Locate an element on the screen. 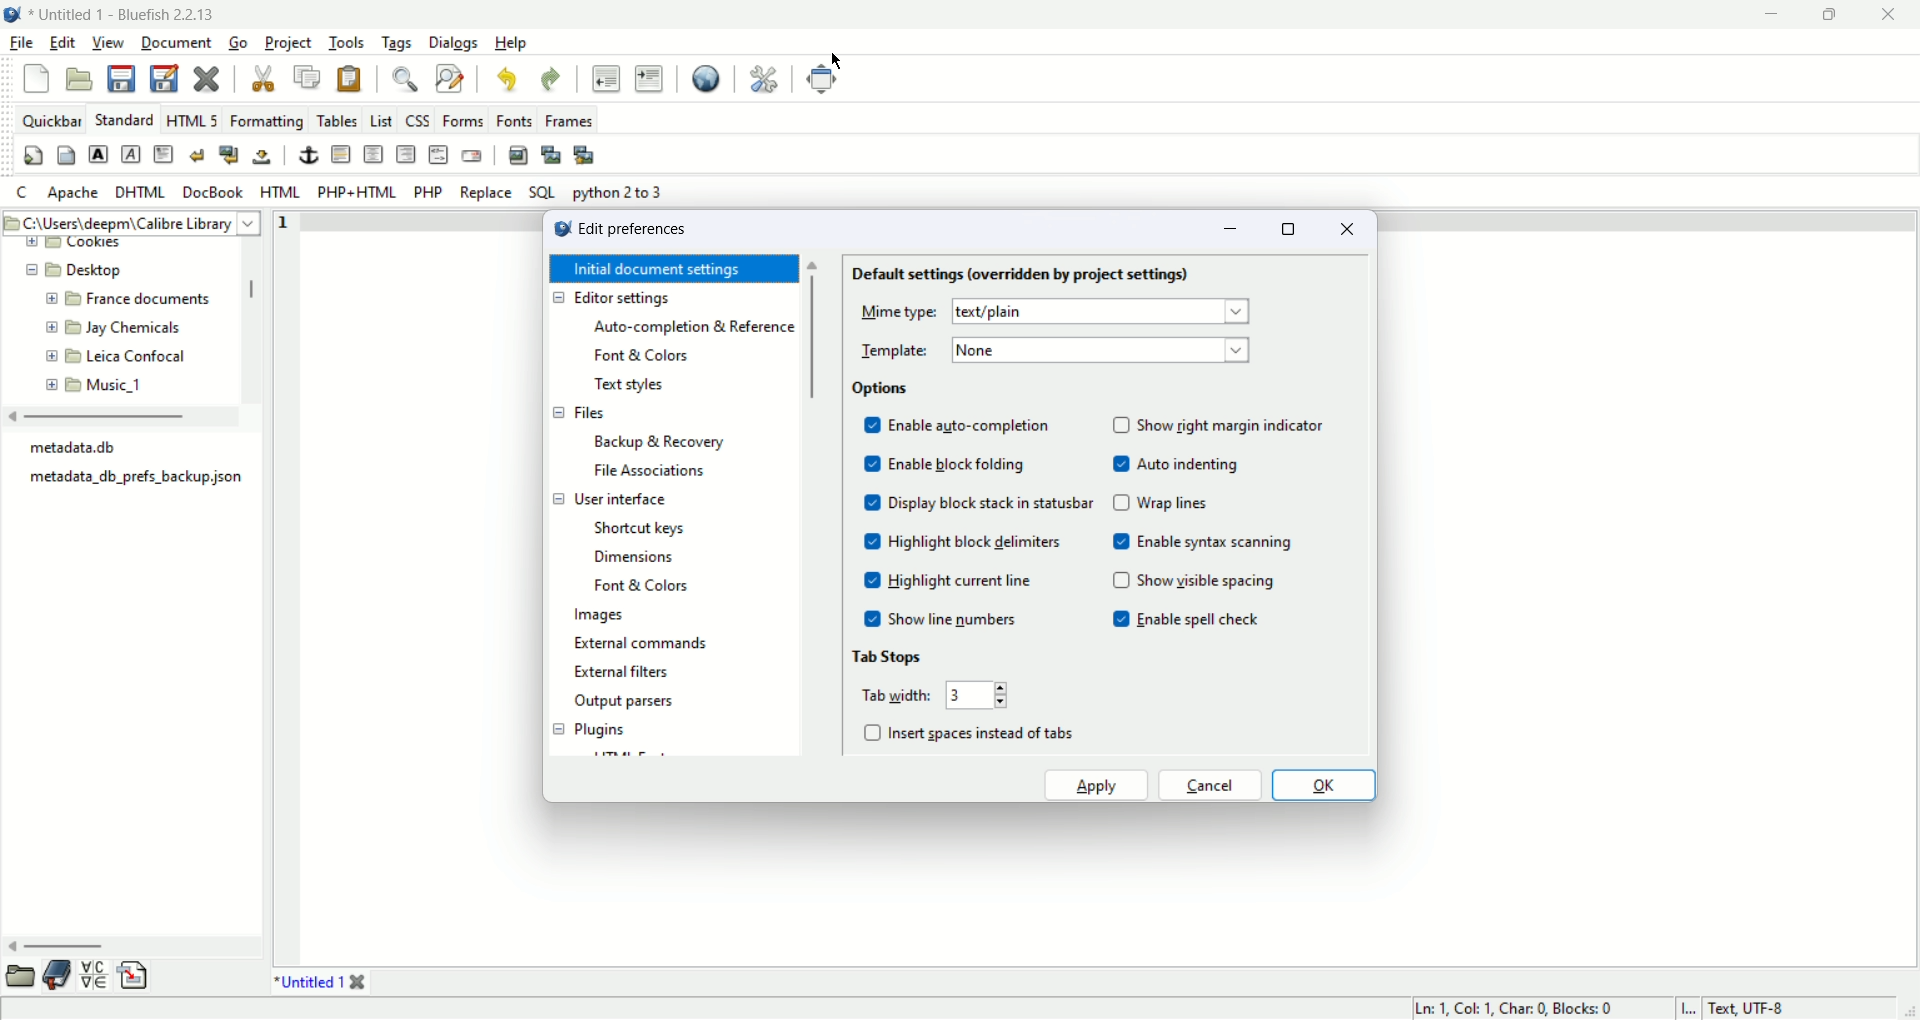  quick settings is located at coordinates (35, 155).